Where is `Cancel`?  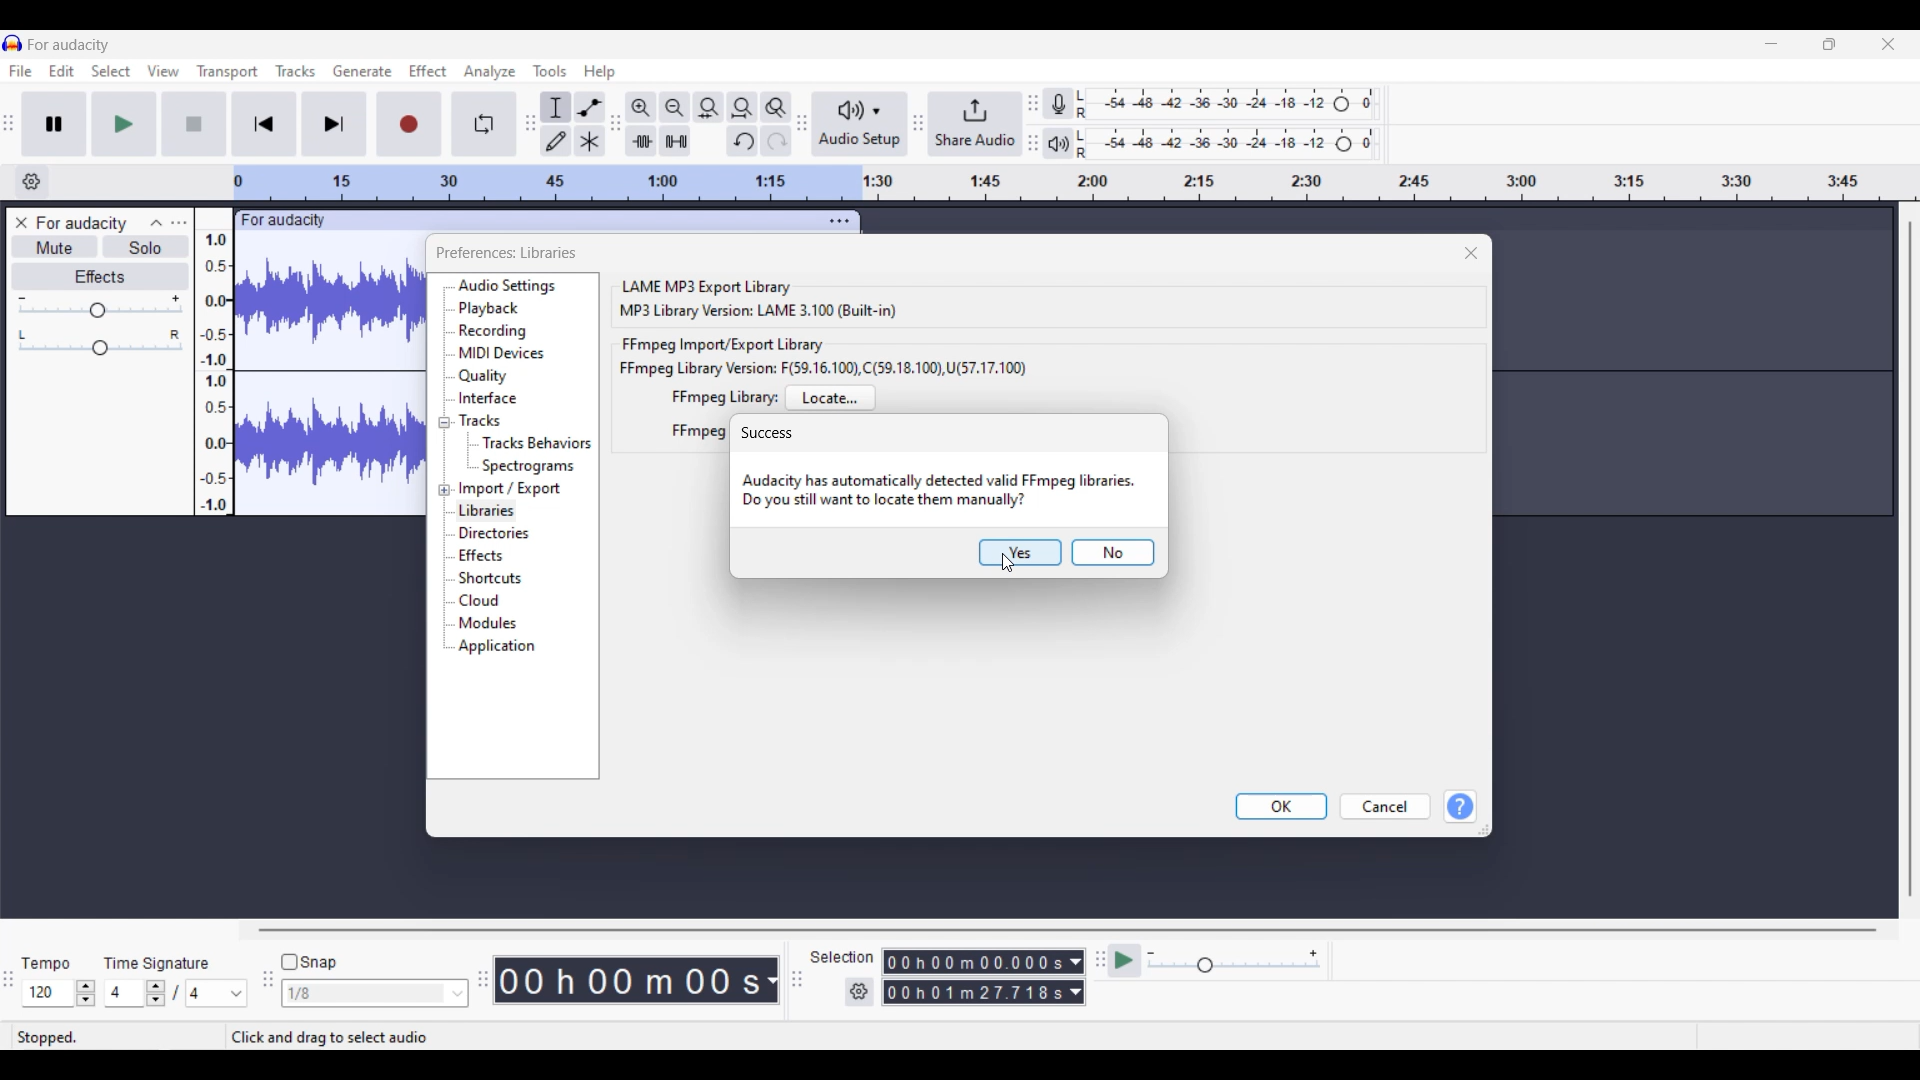
Cancel is located at coordinates (1385, 806).